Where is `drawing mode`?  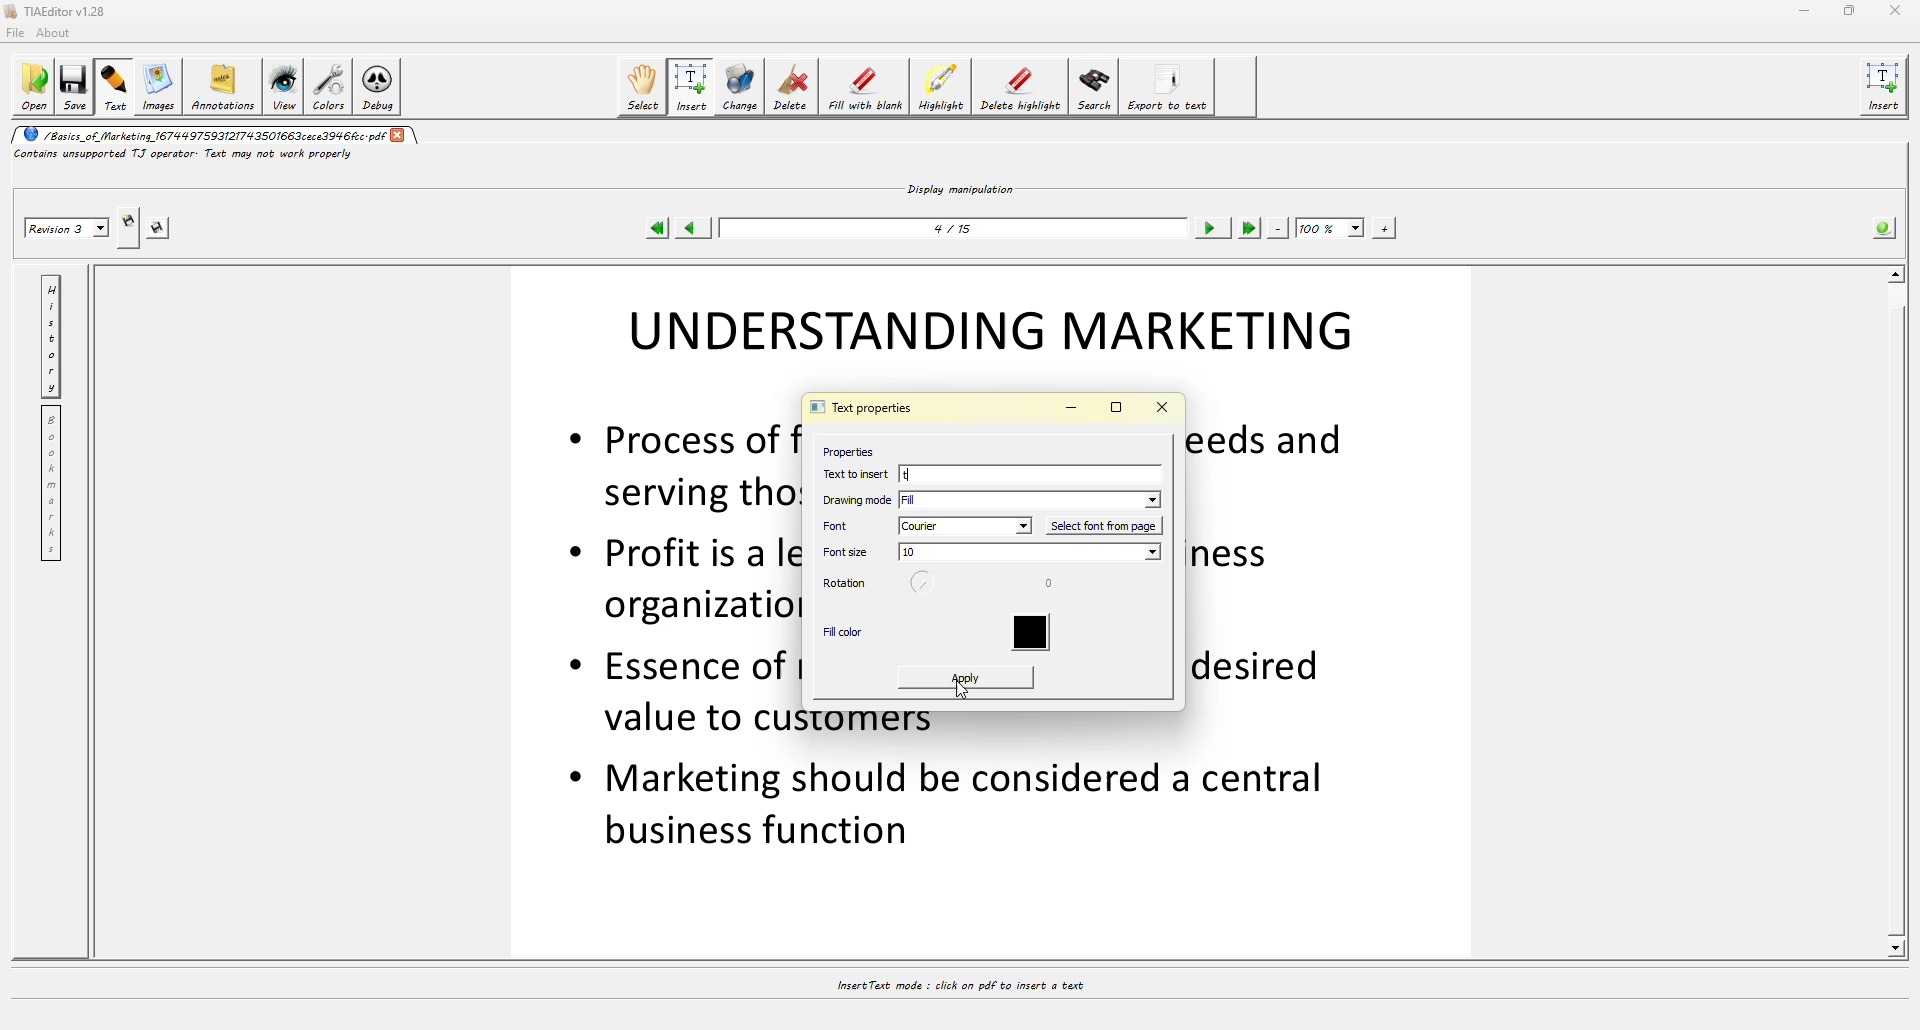
drawing mode is located at coordinates (858, 500).